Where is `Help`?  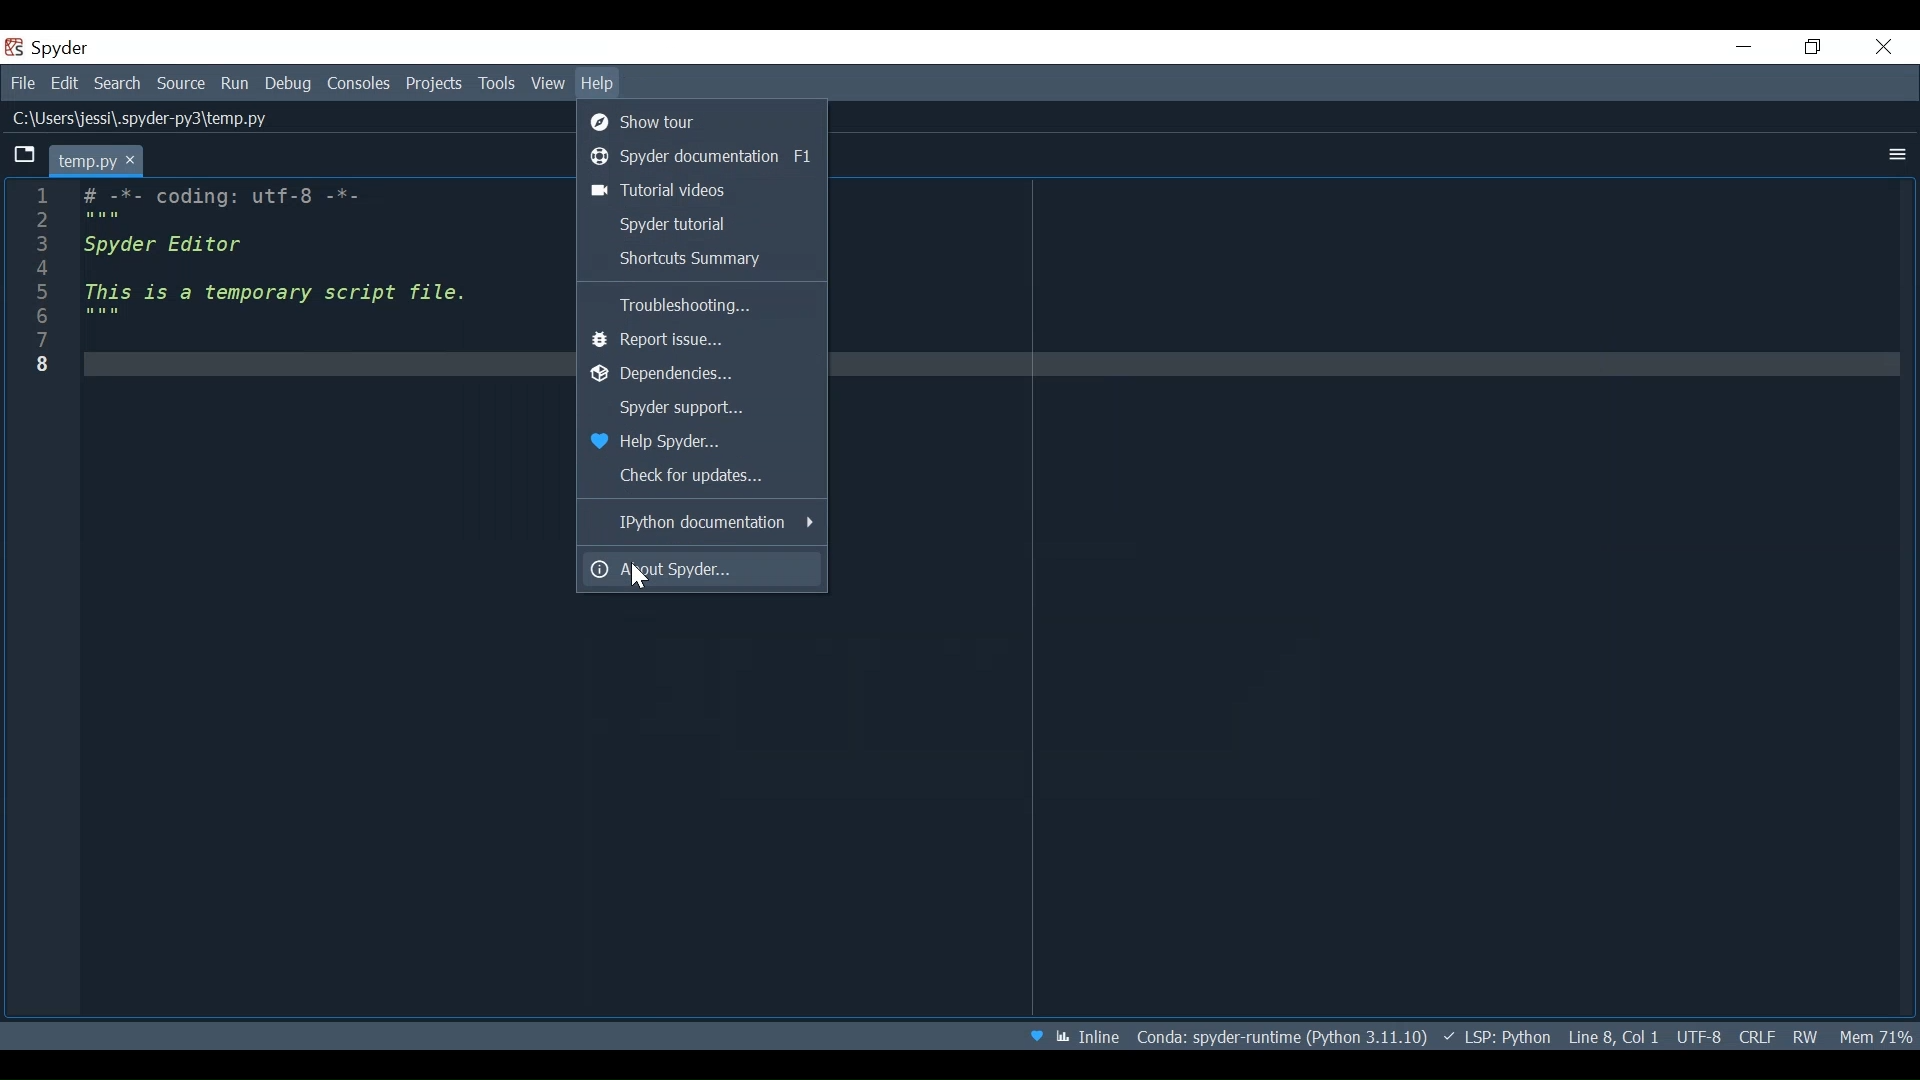 Help is located at coordinates (597, 83).